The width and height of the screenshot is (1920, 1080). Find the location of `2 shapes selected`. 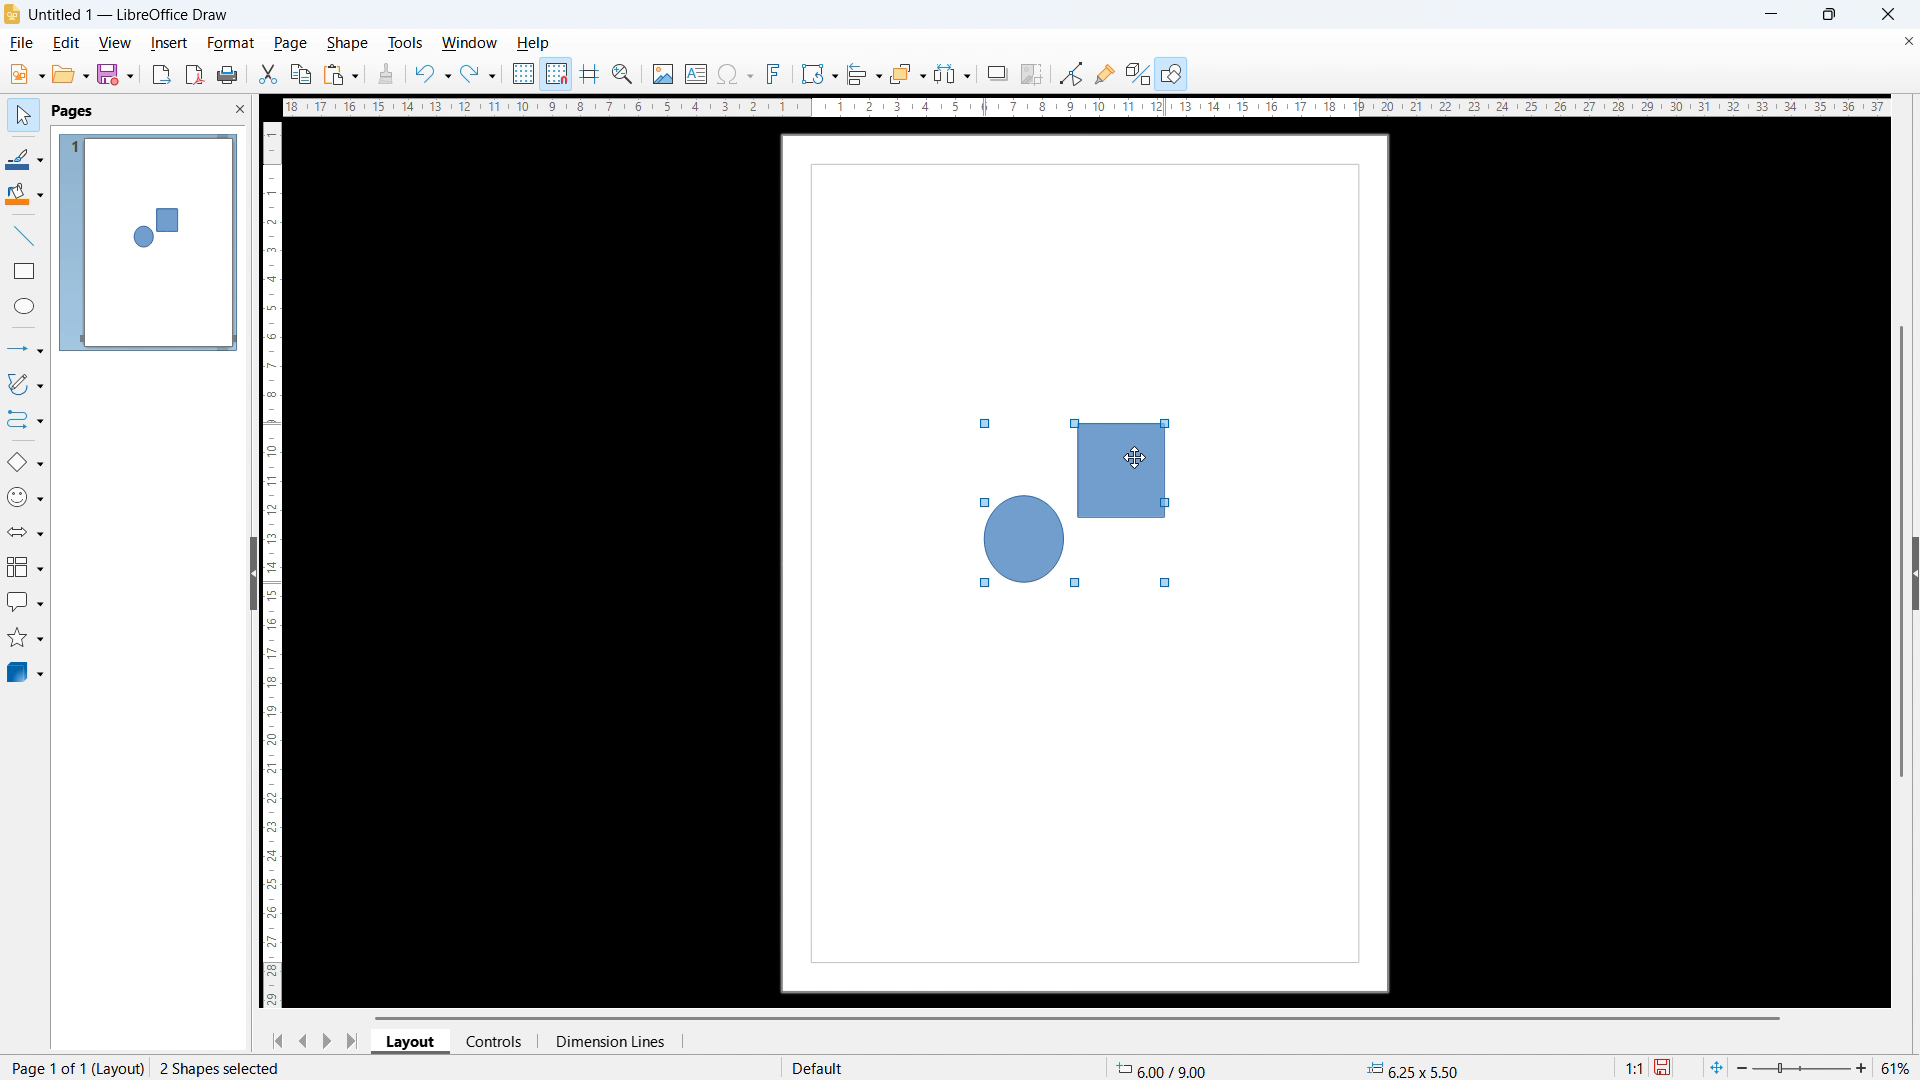

2 shapes selected is located at coordinates (224, 1067).